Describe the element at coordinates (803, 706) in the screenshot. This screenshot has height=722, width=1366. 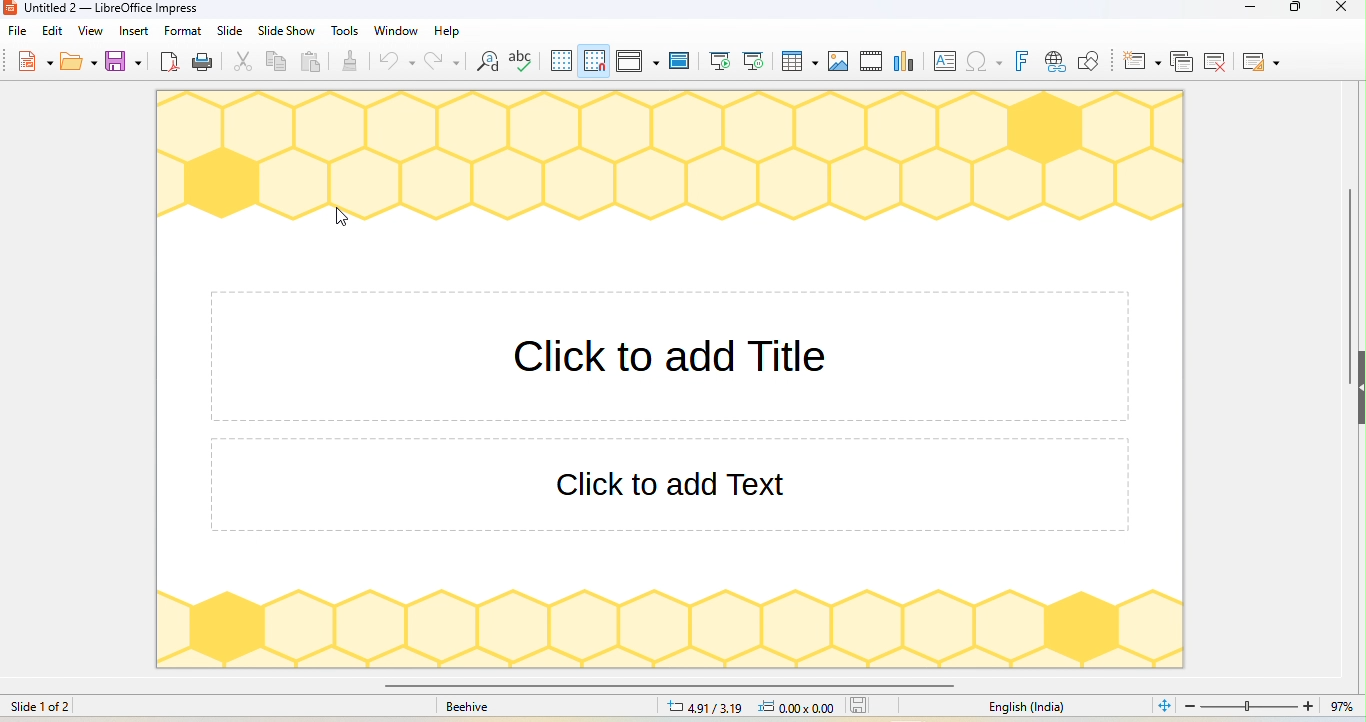
I see `0.00x0.00 (object position)` at that location.